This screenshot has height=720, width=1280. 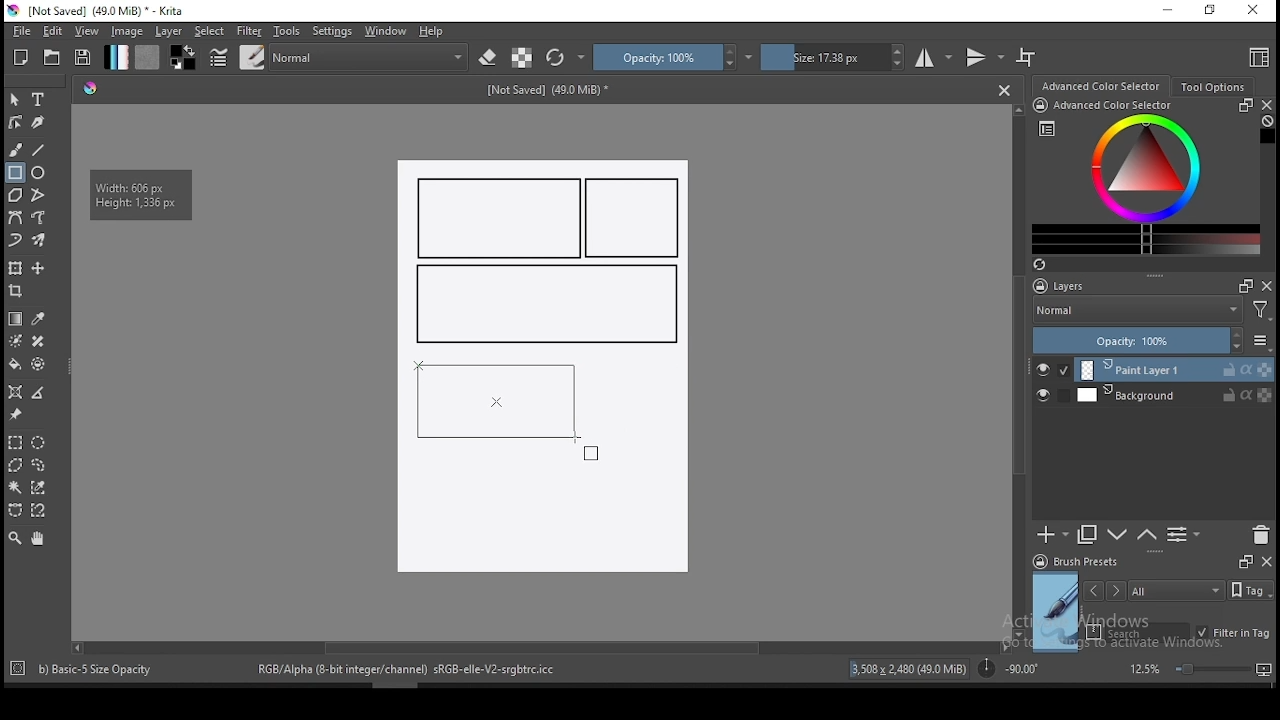 I want to click on scroll bar, so click(x=1020, y=370).